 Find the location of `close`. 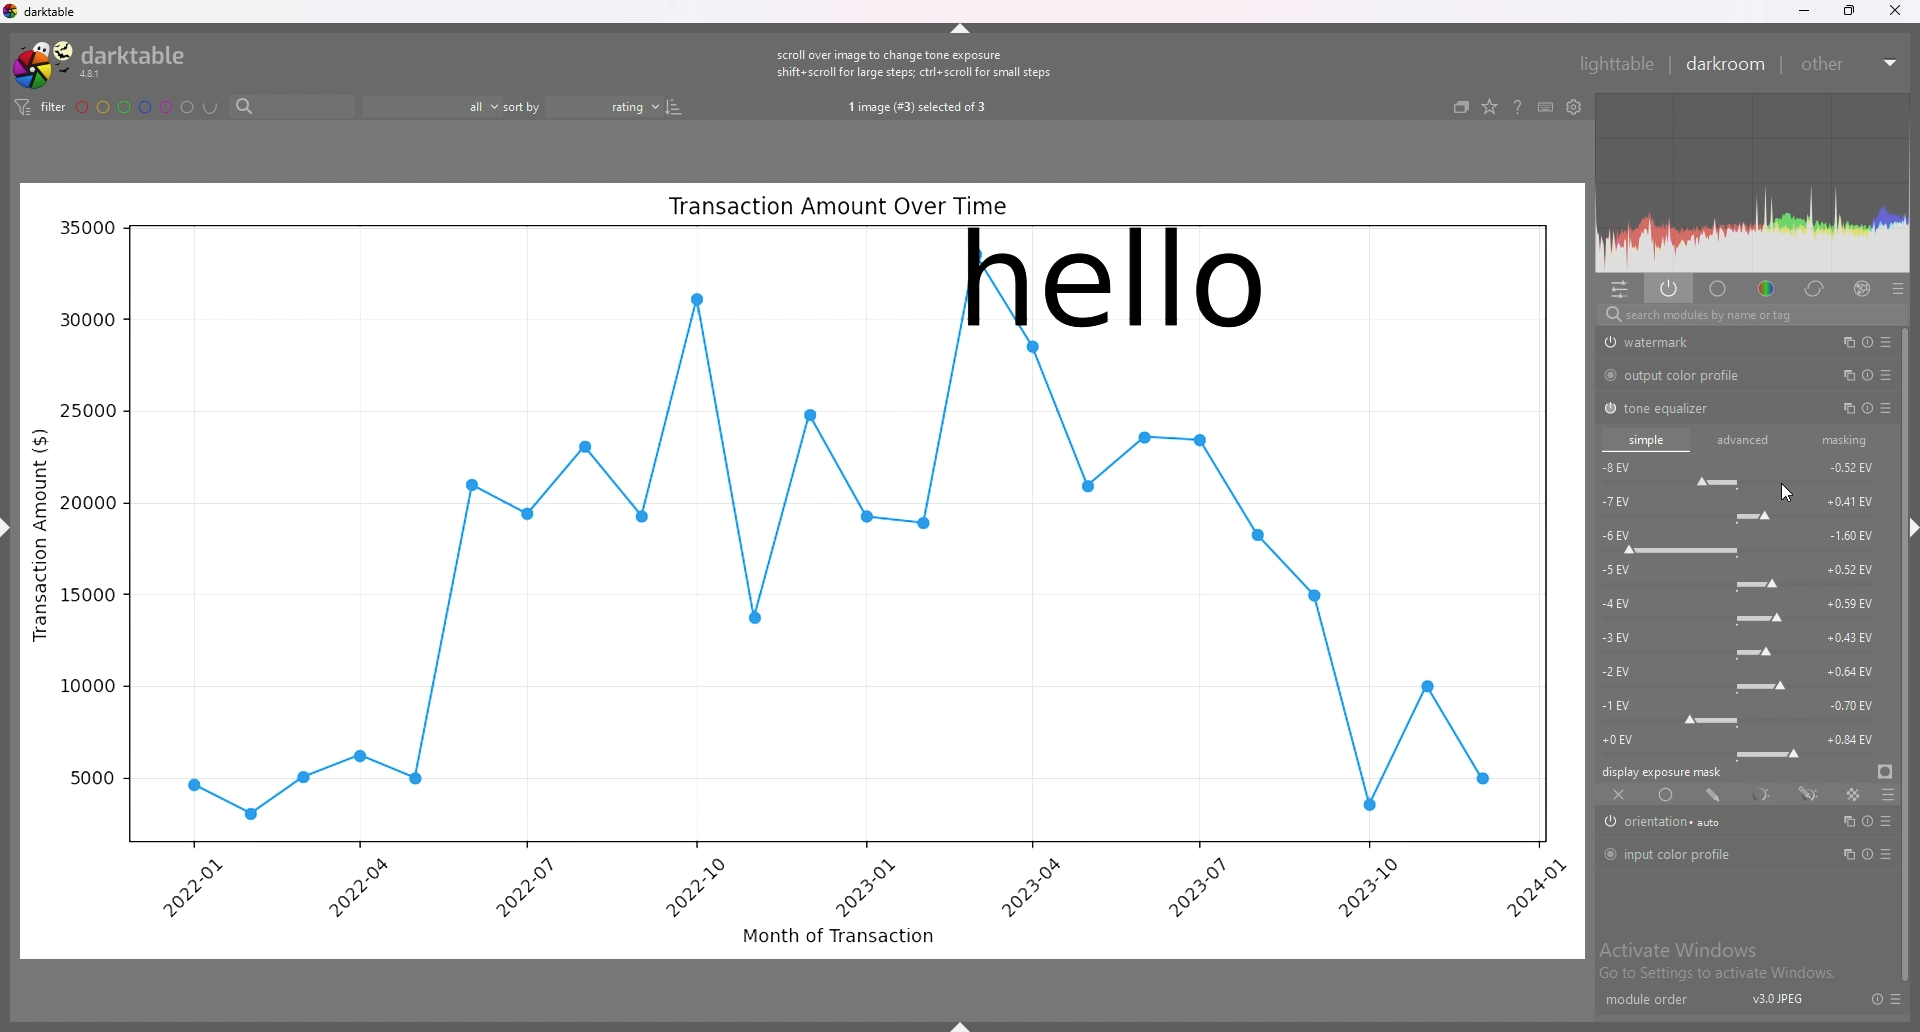

close is located at coordinates (1893, 10).